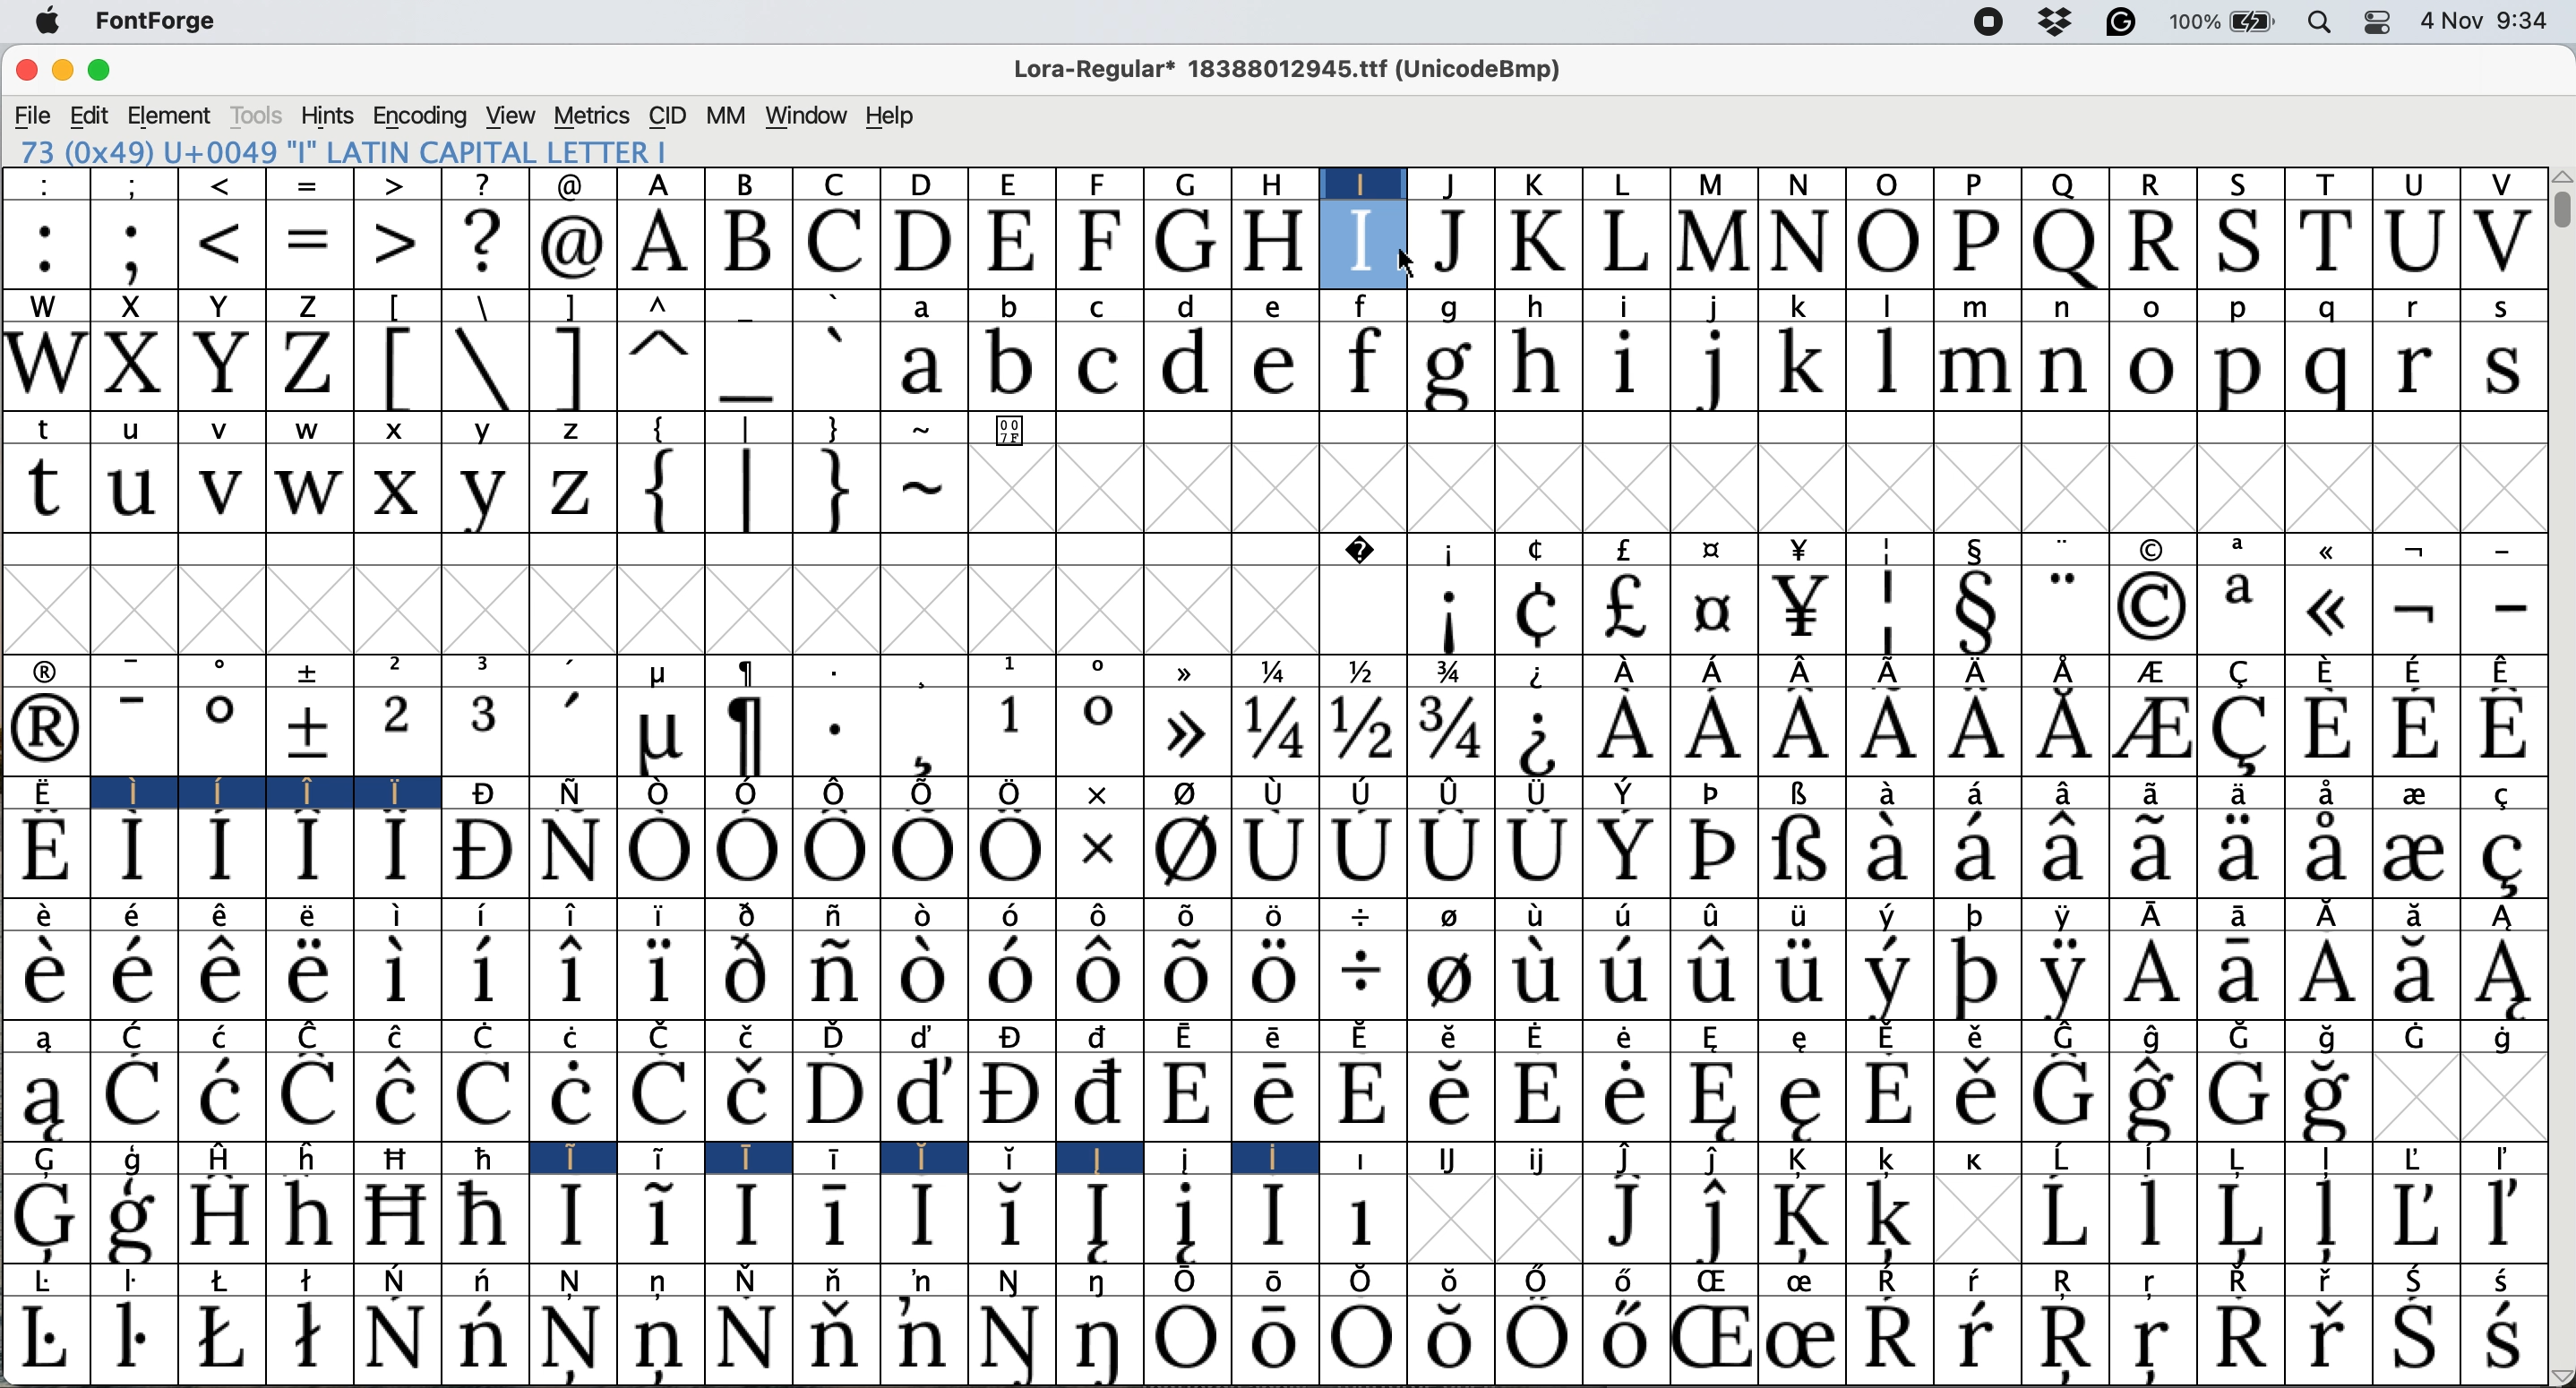 The height and width of the screenshot is (1388, 2576). Describe the element at coordinates (485, 1095) in the screenshot. I see `Symbol` at that location.